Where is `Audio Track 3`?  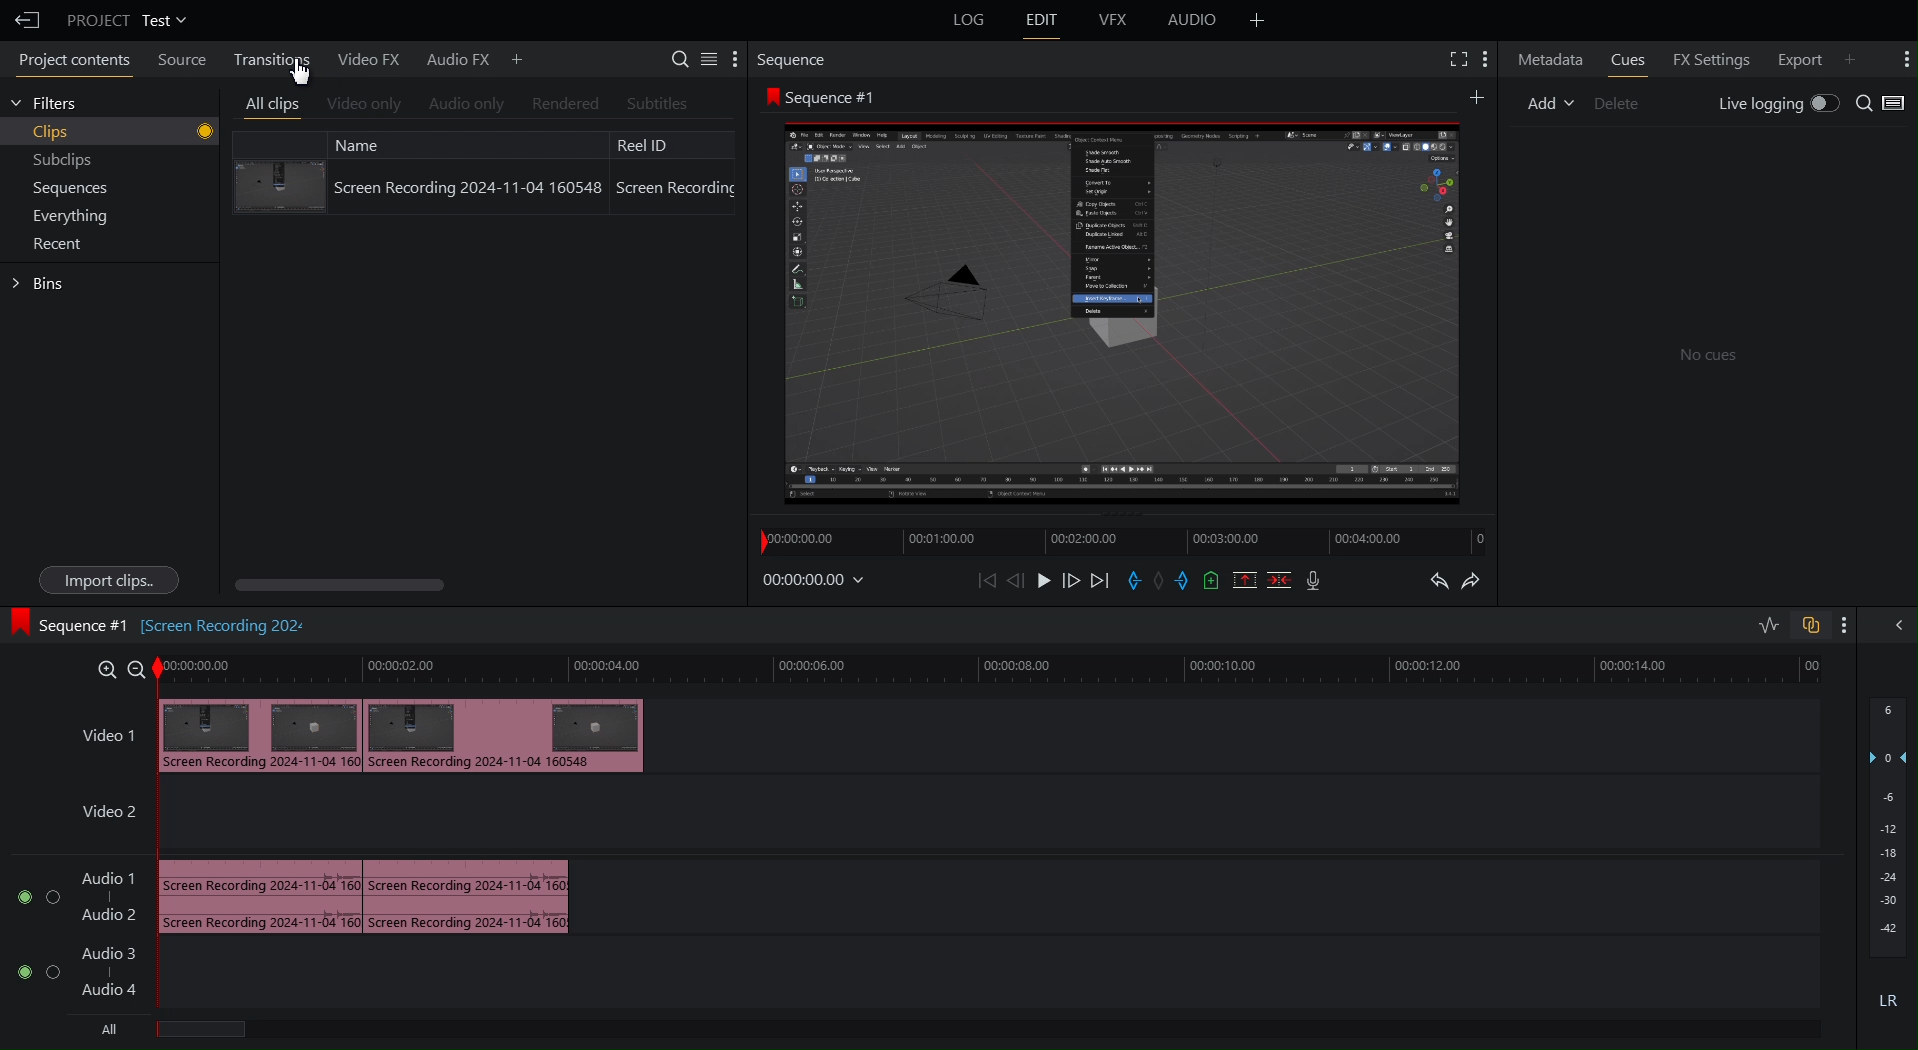 Audio Track 3 is located at coordinates (115, 948).